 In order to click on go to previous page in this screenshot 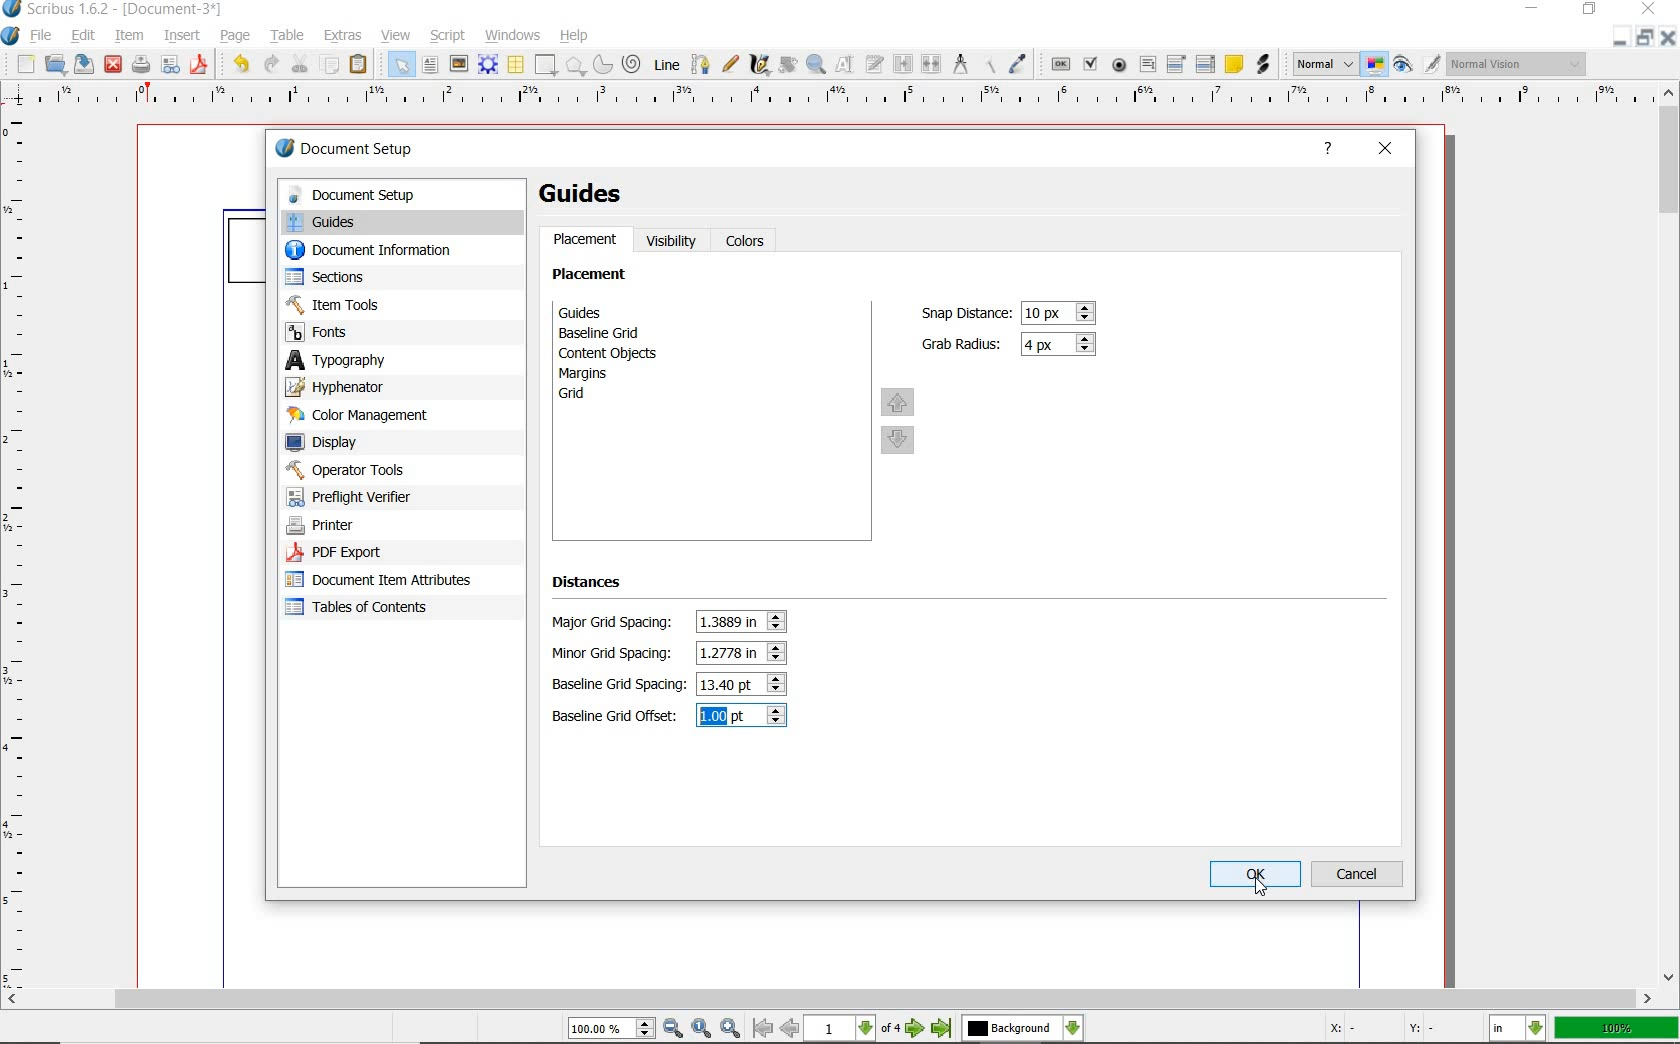, I will do `click(791, 1029)`.